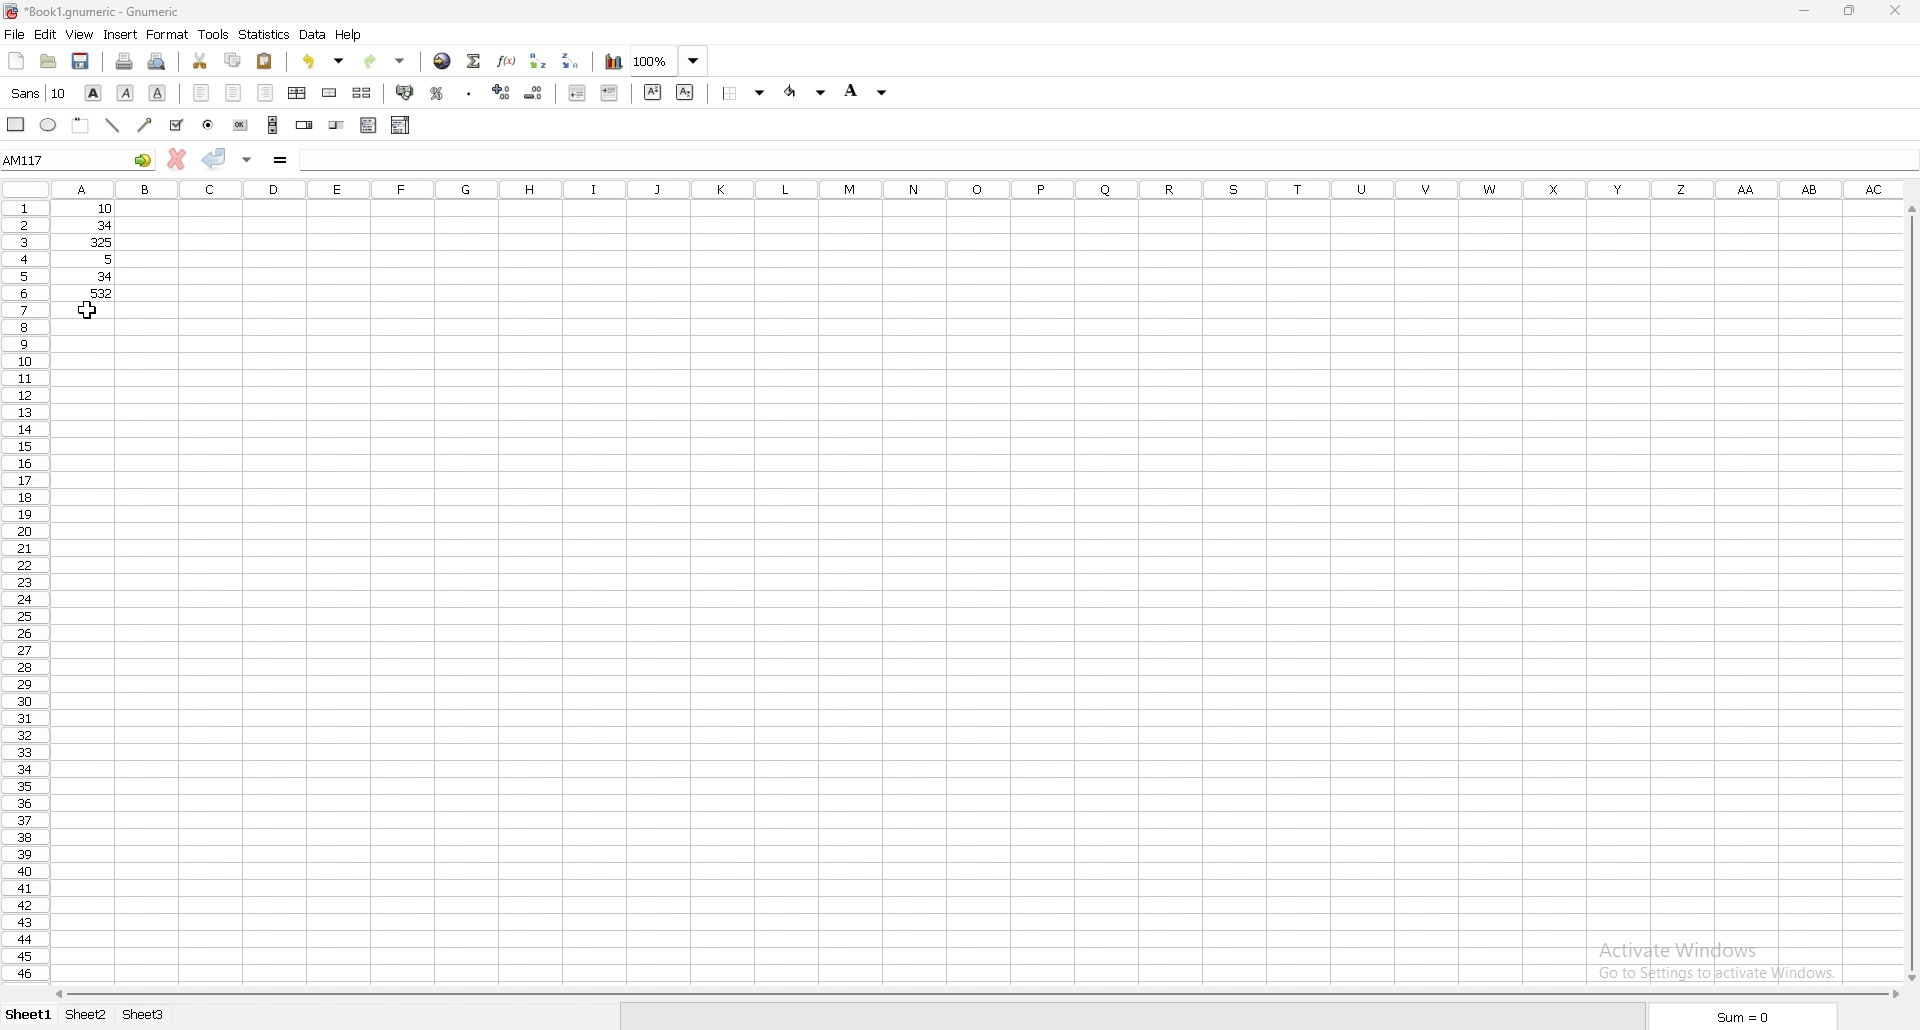 This screenshot has width=1920, height=1030. What do you see at coordinates (94, 260) in the screenshot?
I see `5` at bounding box center [94, 260].